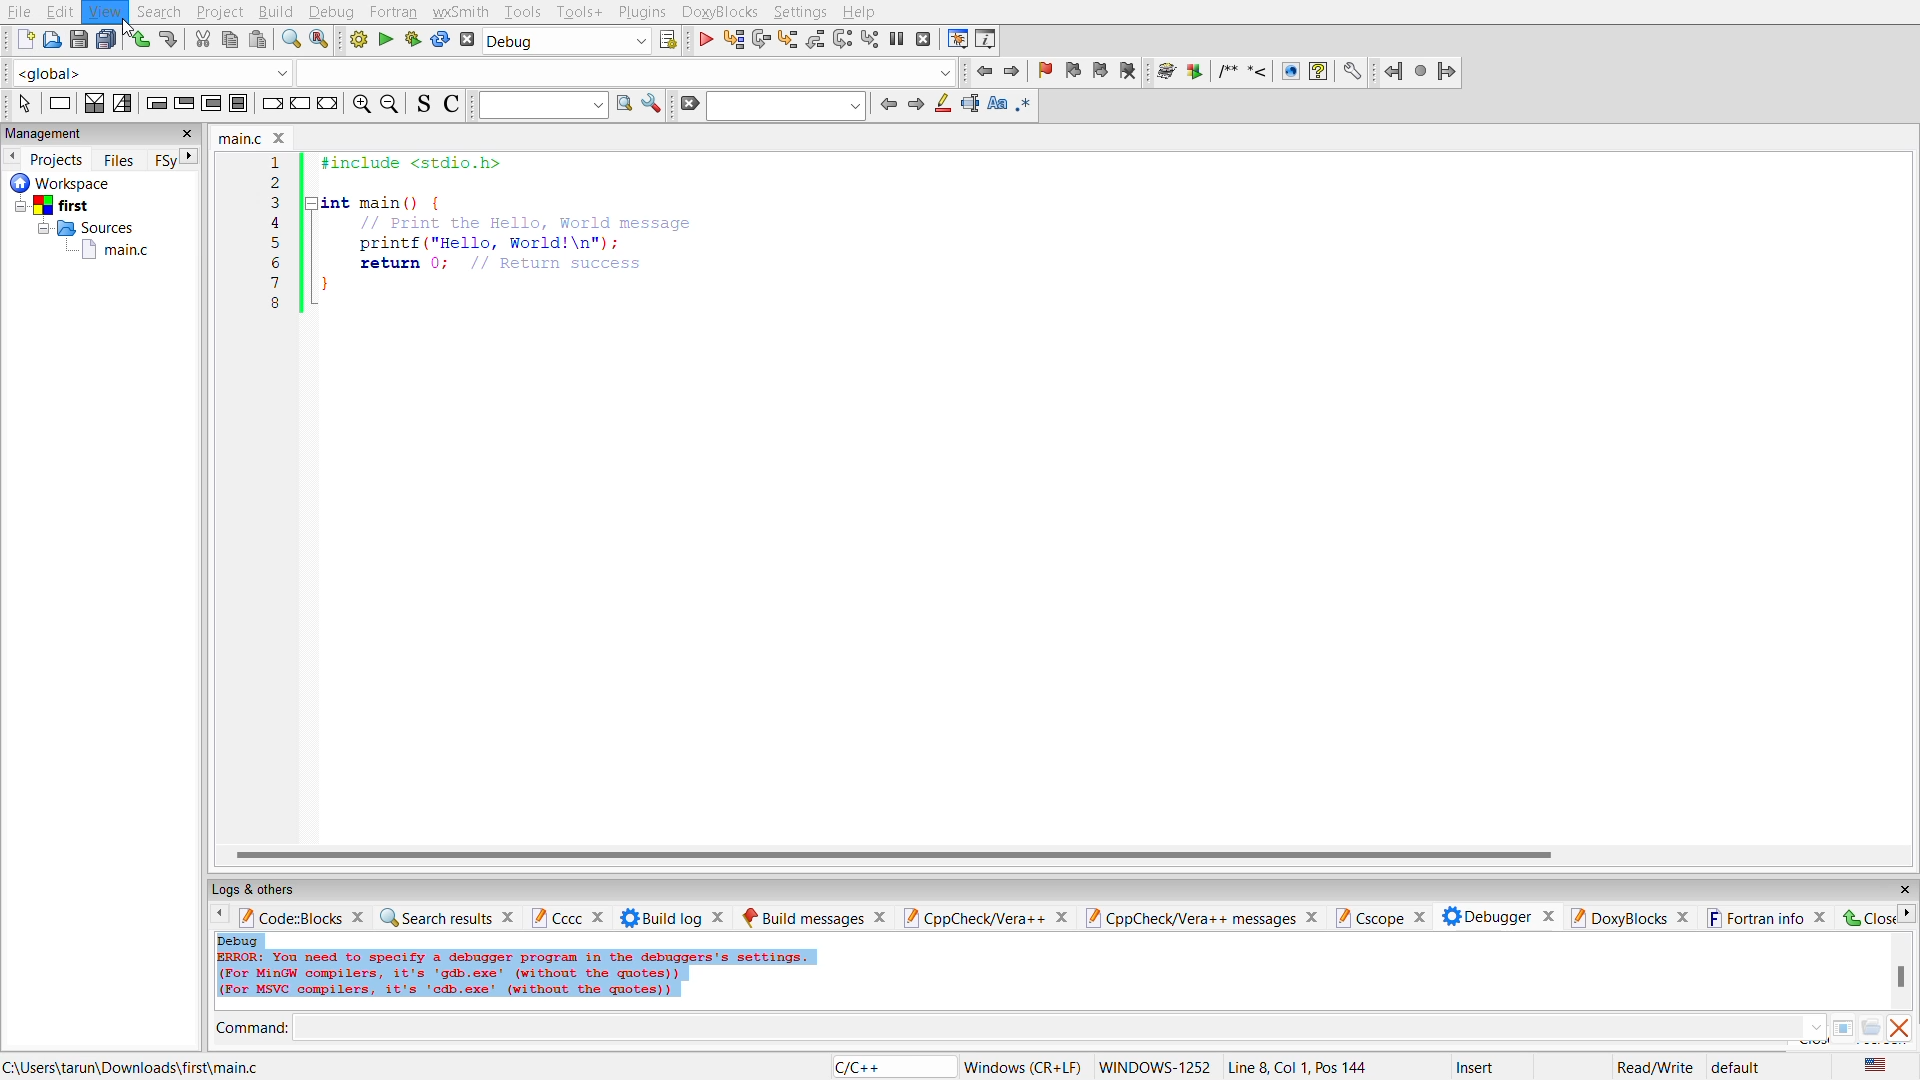  Describe the element at coordinates (1629, 917) in the screenshot. I see `doxyblocks` at that location.